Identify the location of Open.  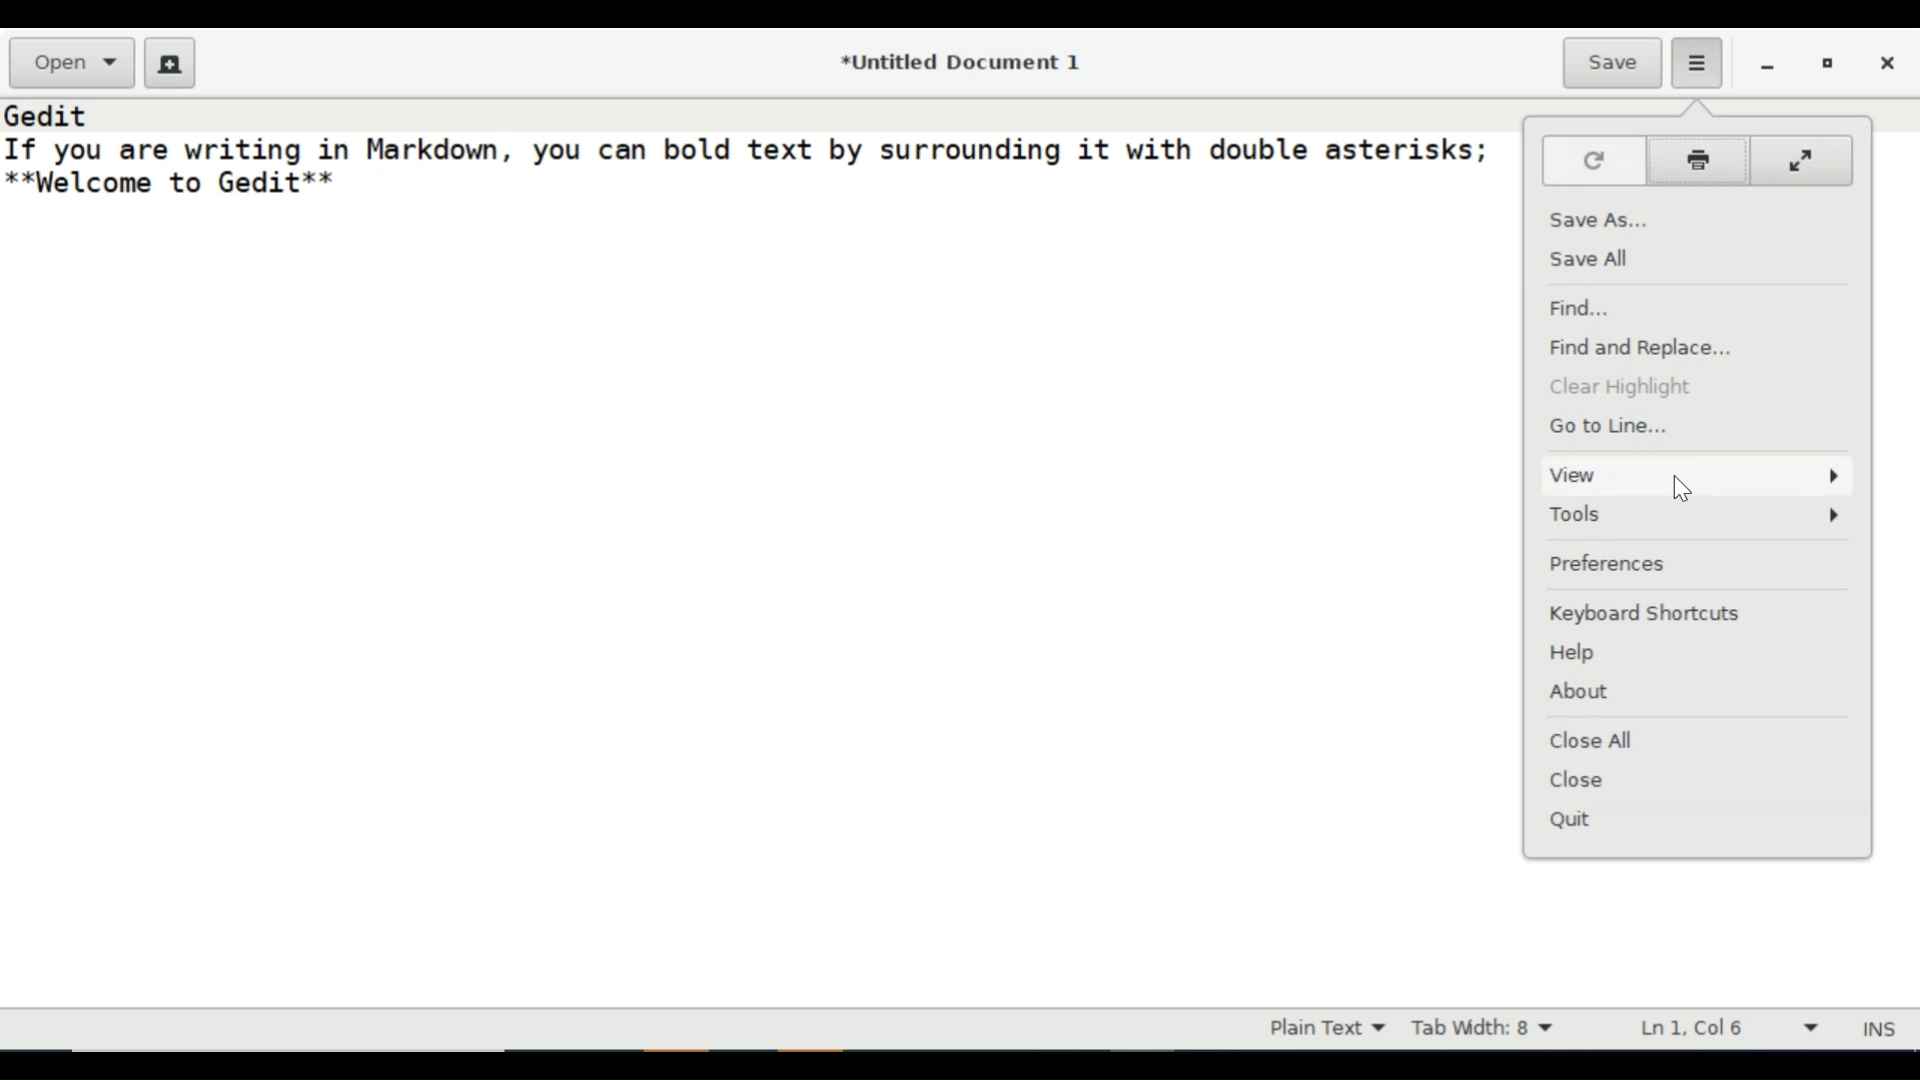
(71, 62).